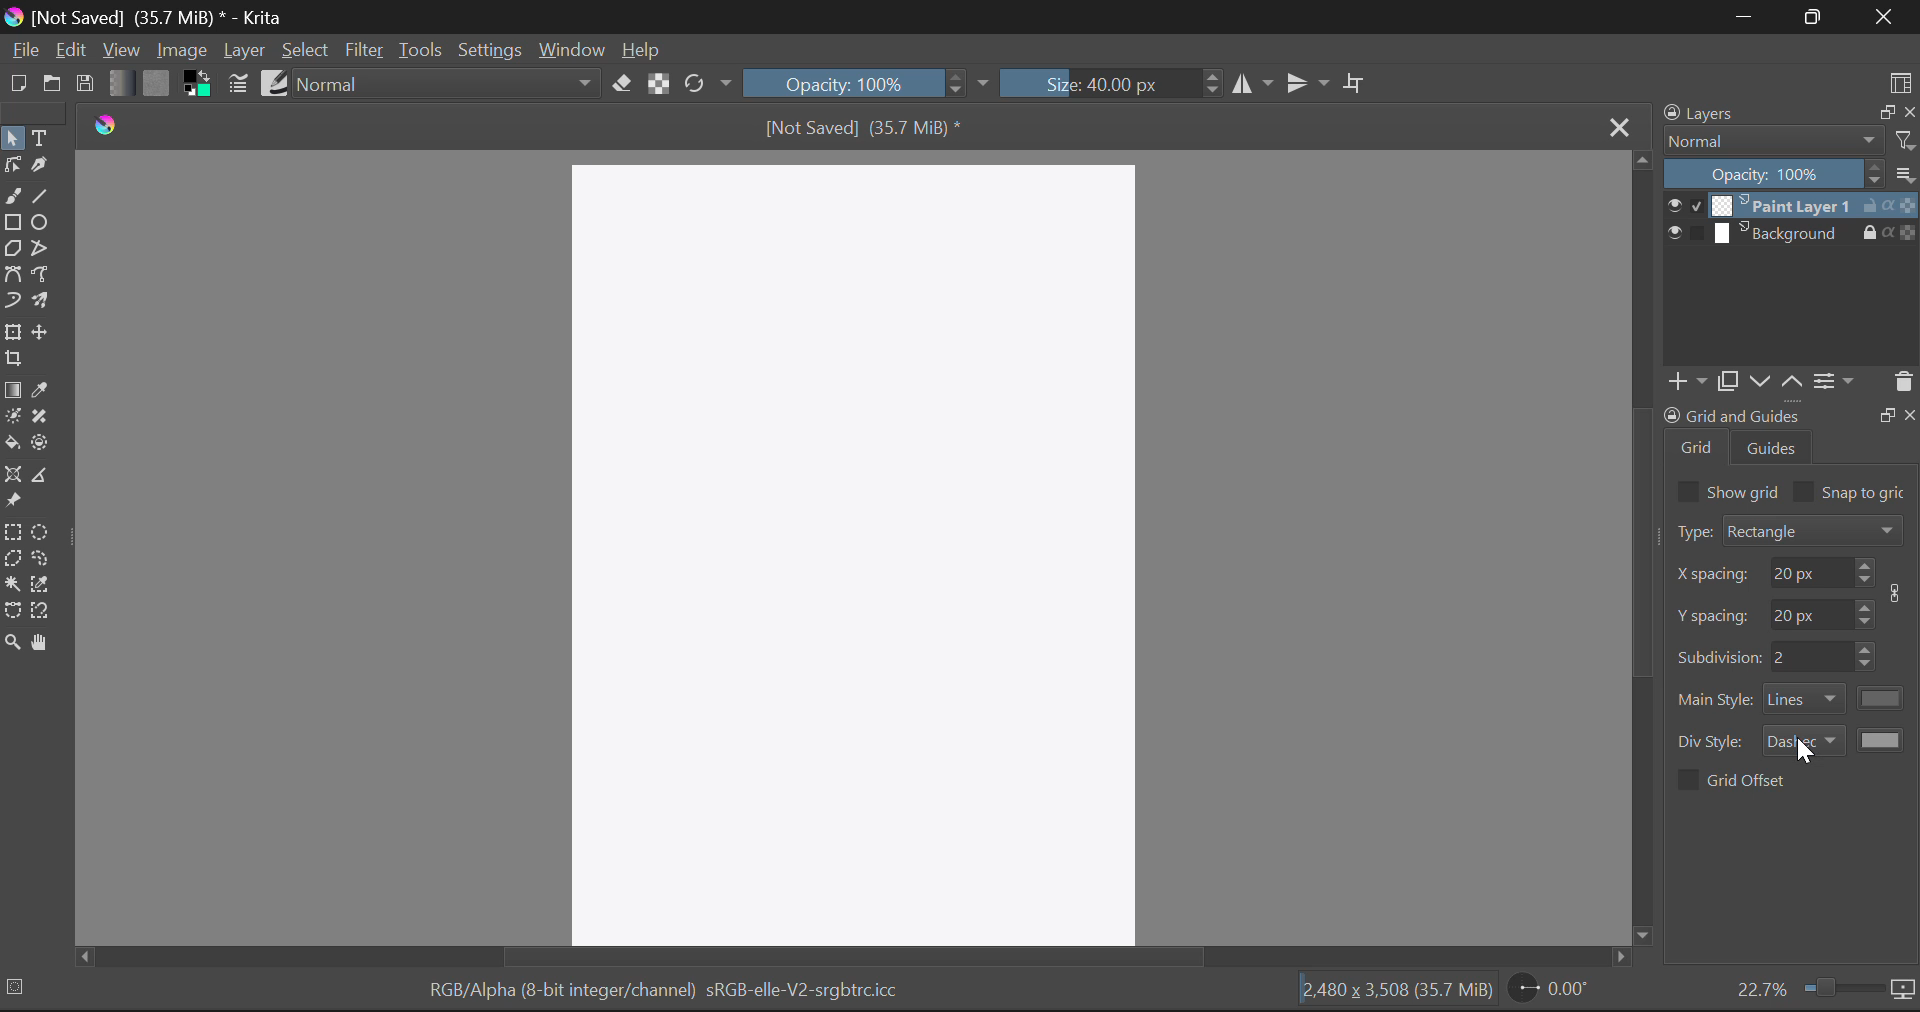 The width and height of the screenshot is (1920, 1012). Describe the element at coordinates (52, 86) in the screenshot. I see `Open` at that location.